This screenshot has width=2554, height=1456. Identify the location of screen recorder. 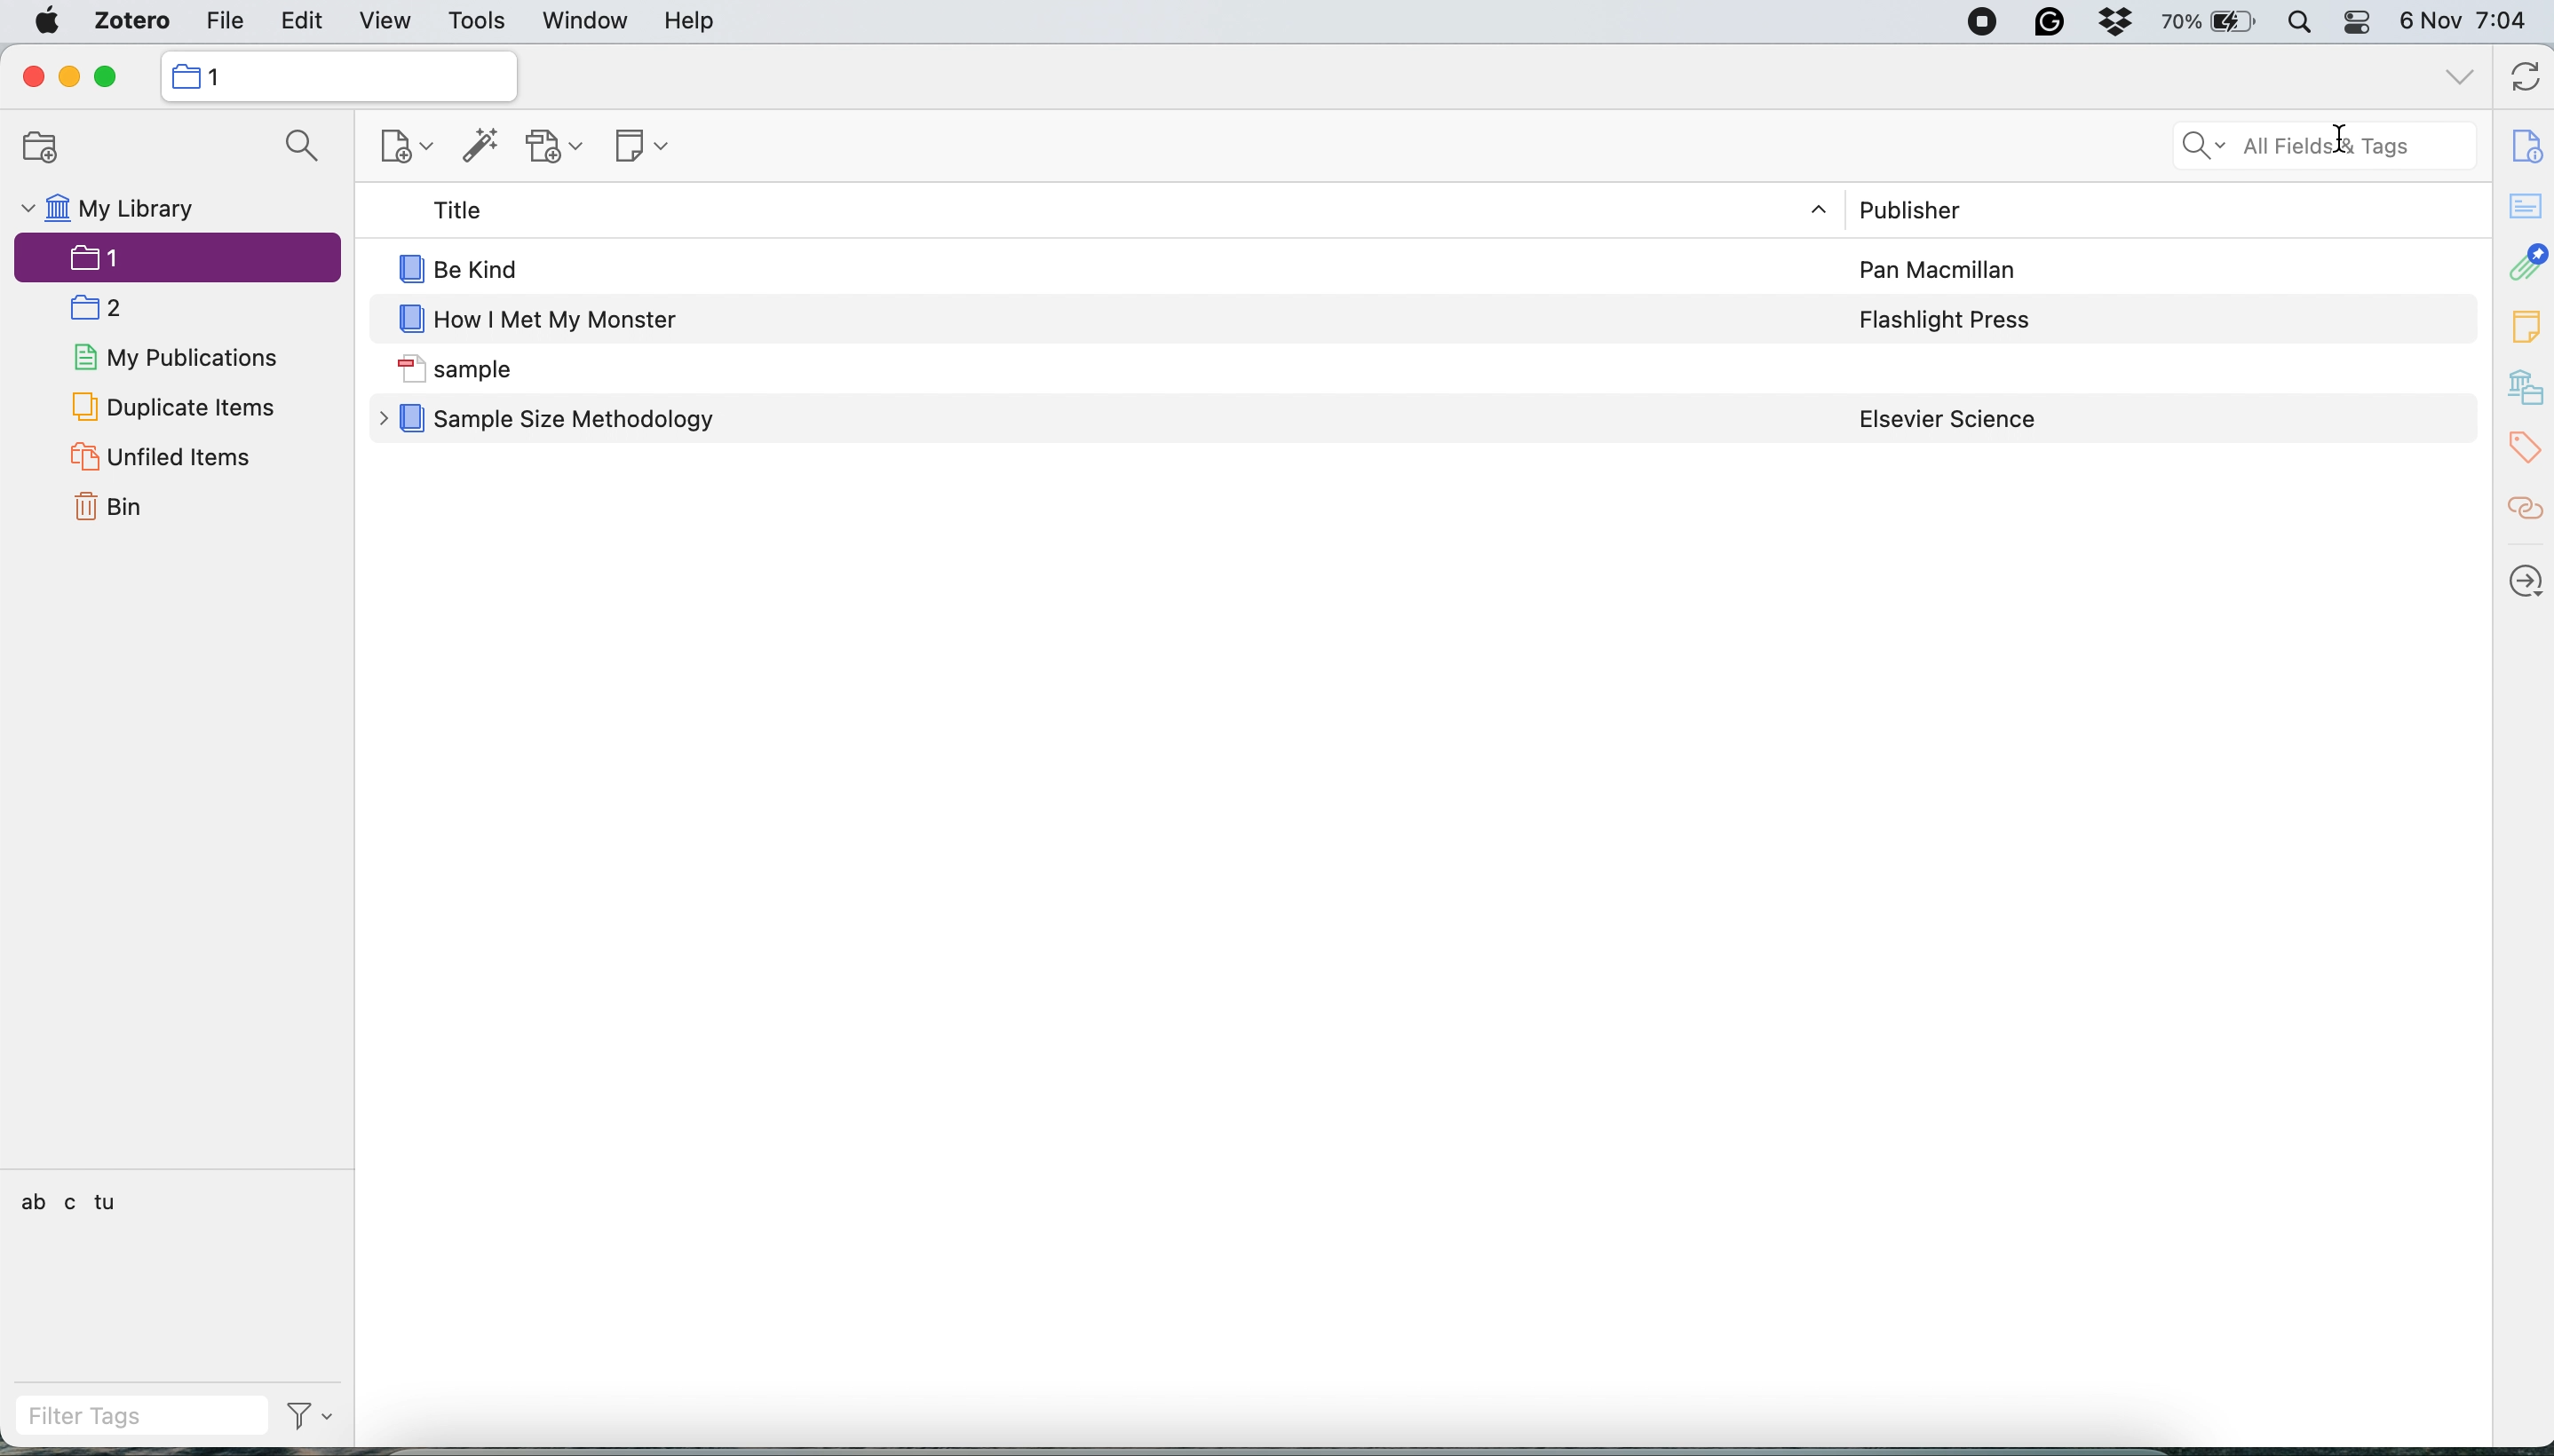
(1980, 23).